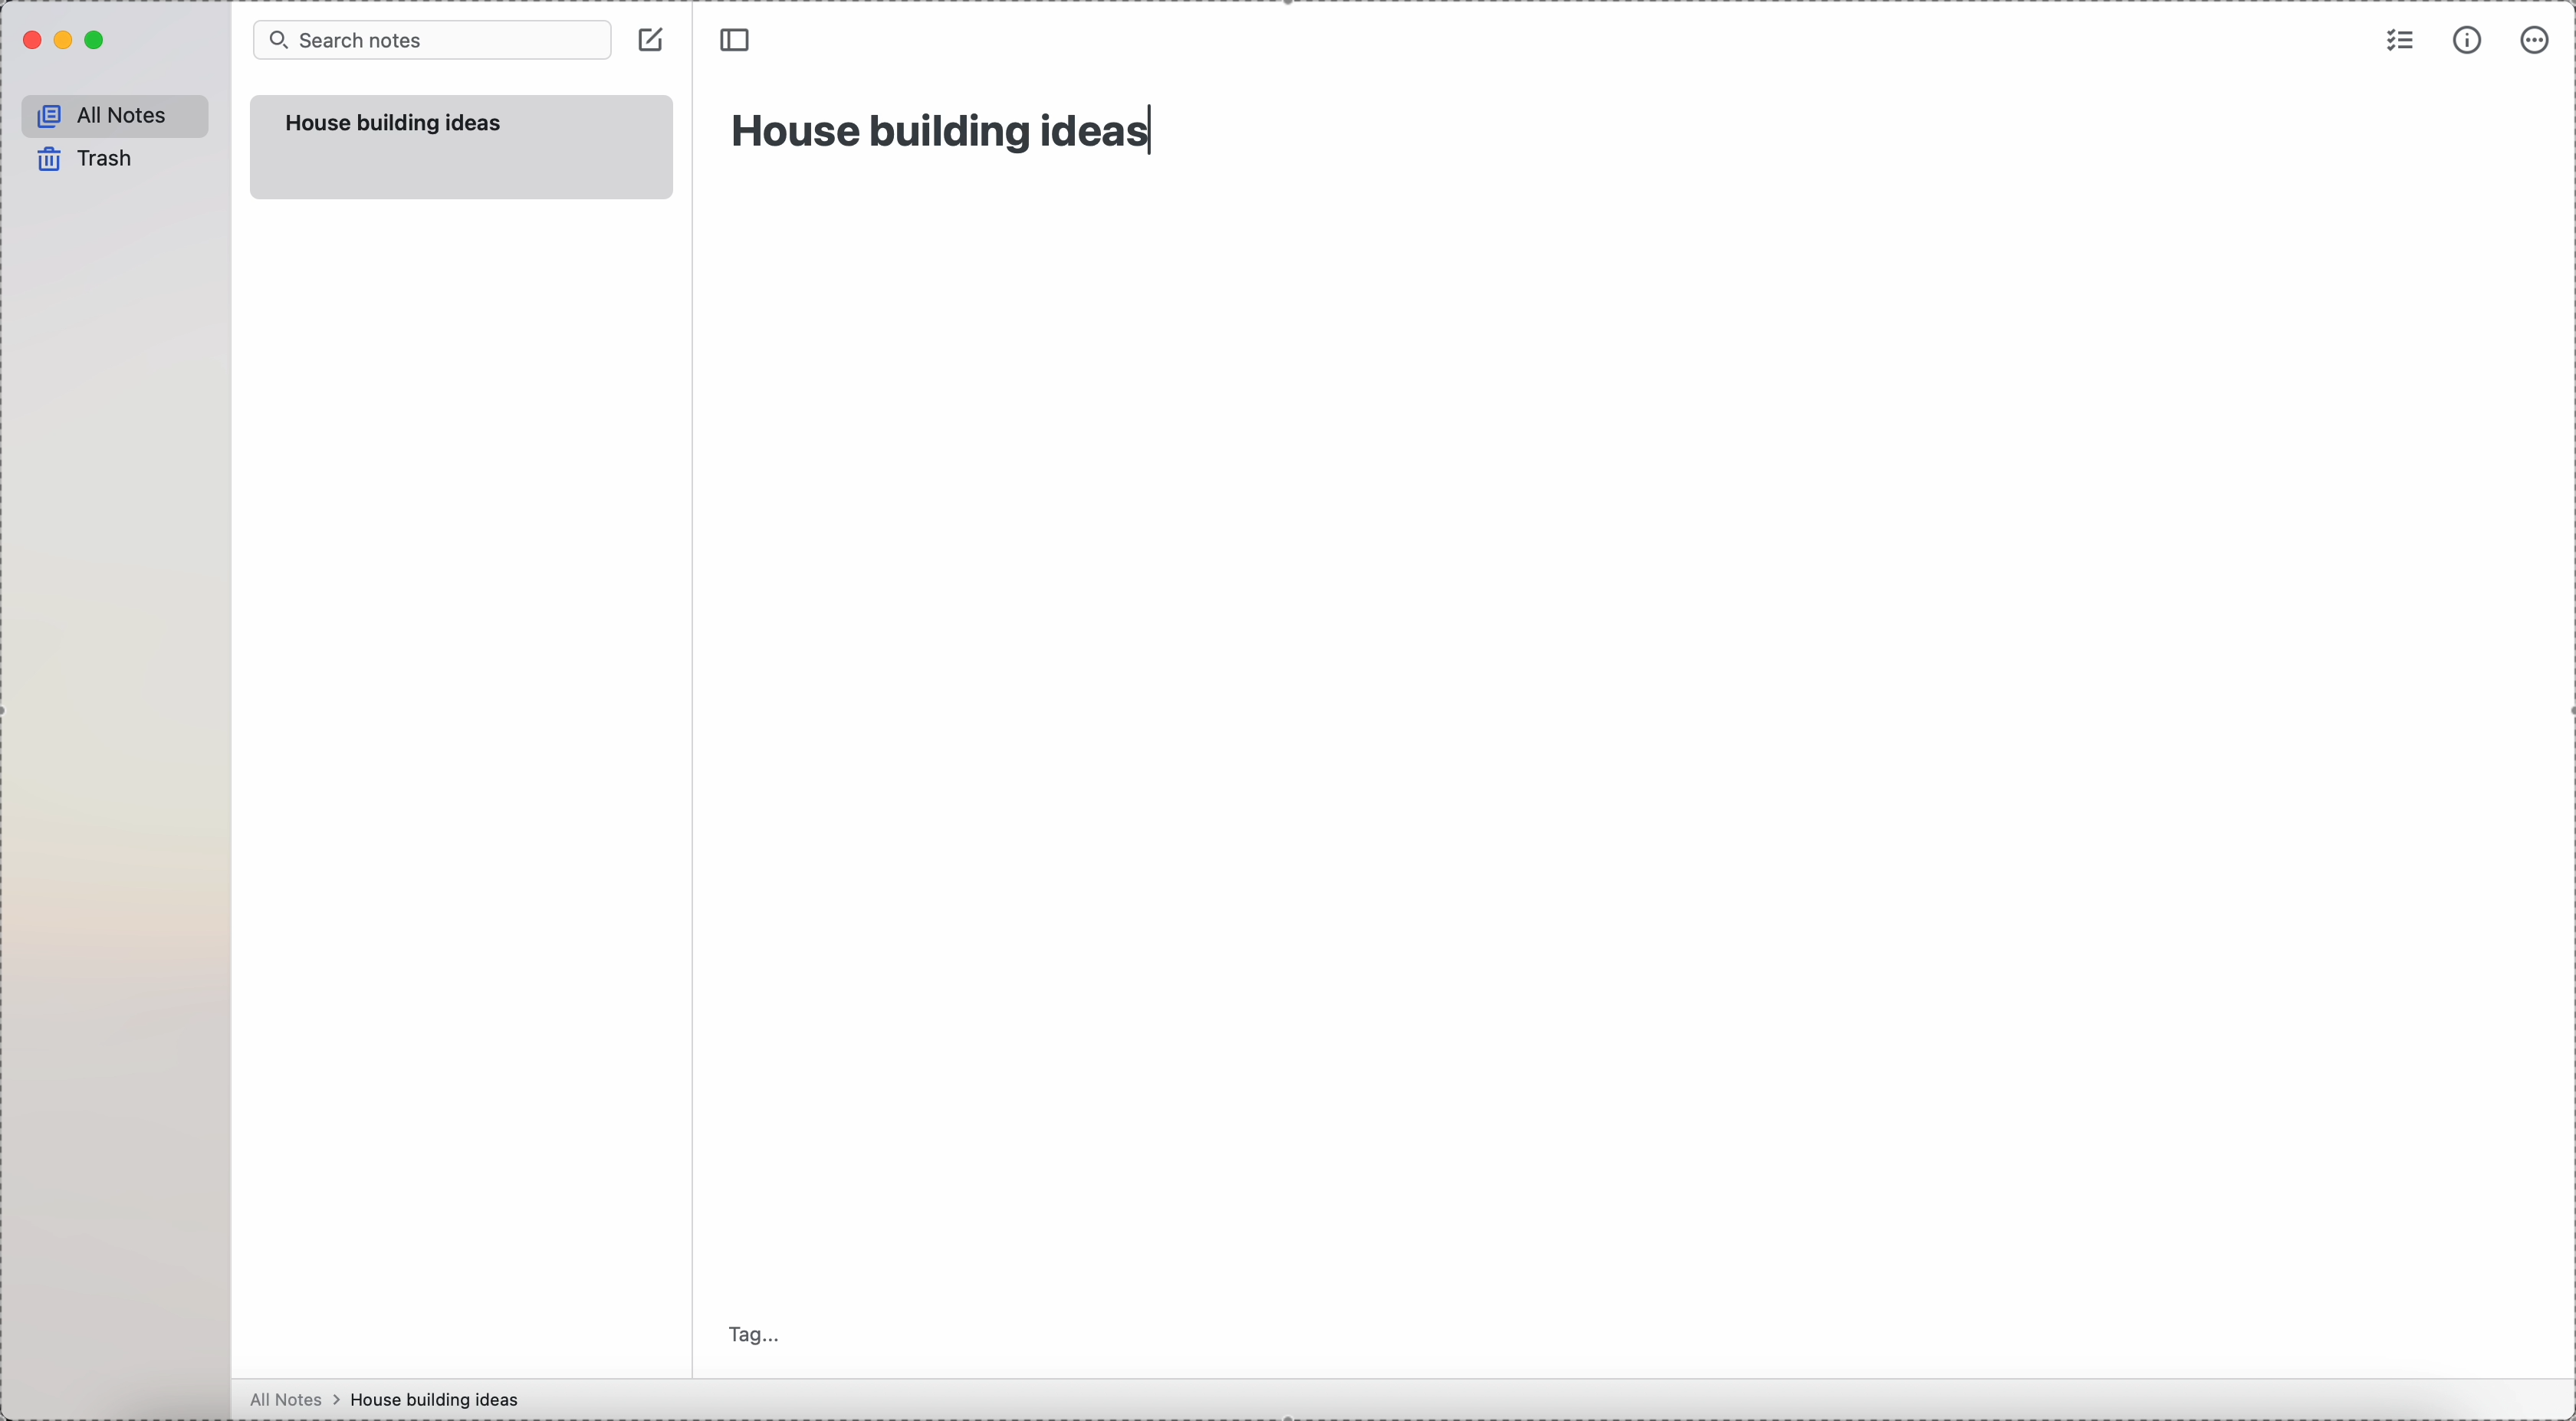 This screenshot has width=2576, height=1421. What do you see at coordinates (757, 1333) in the screenshot?
I see `tag` at bounding box center [757, 1333].